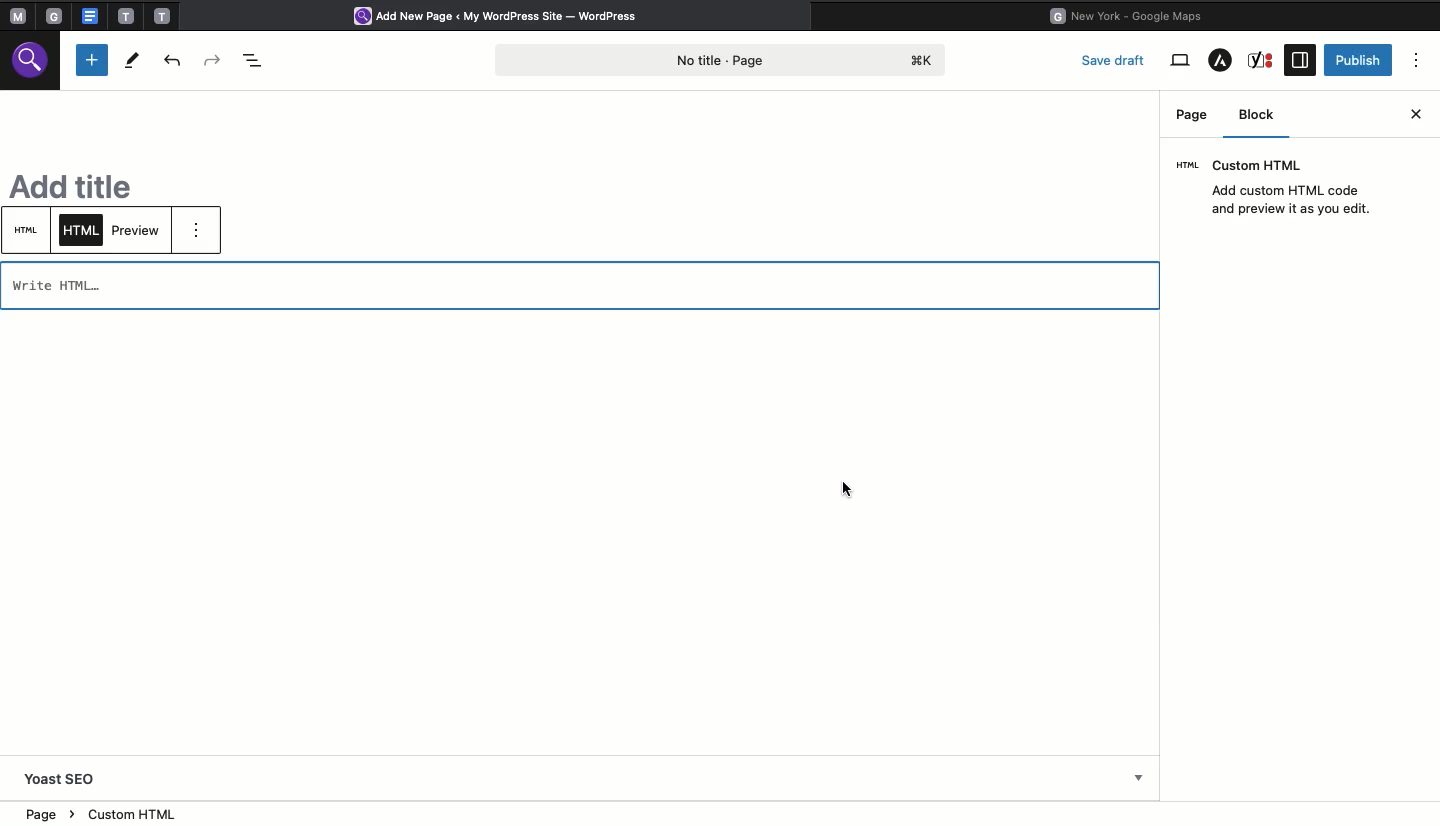  What do you see at coordinates (1263, 118) in the screenshot?
I see `Block` at bounding box center [1263, 118].